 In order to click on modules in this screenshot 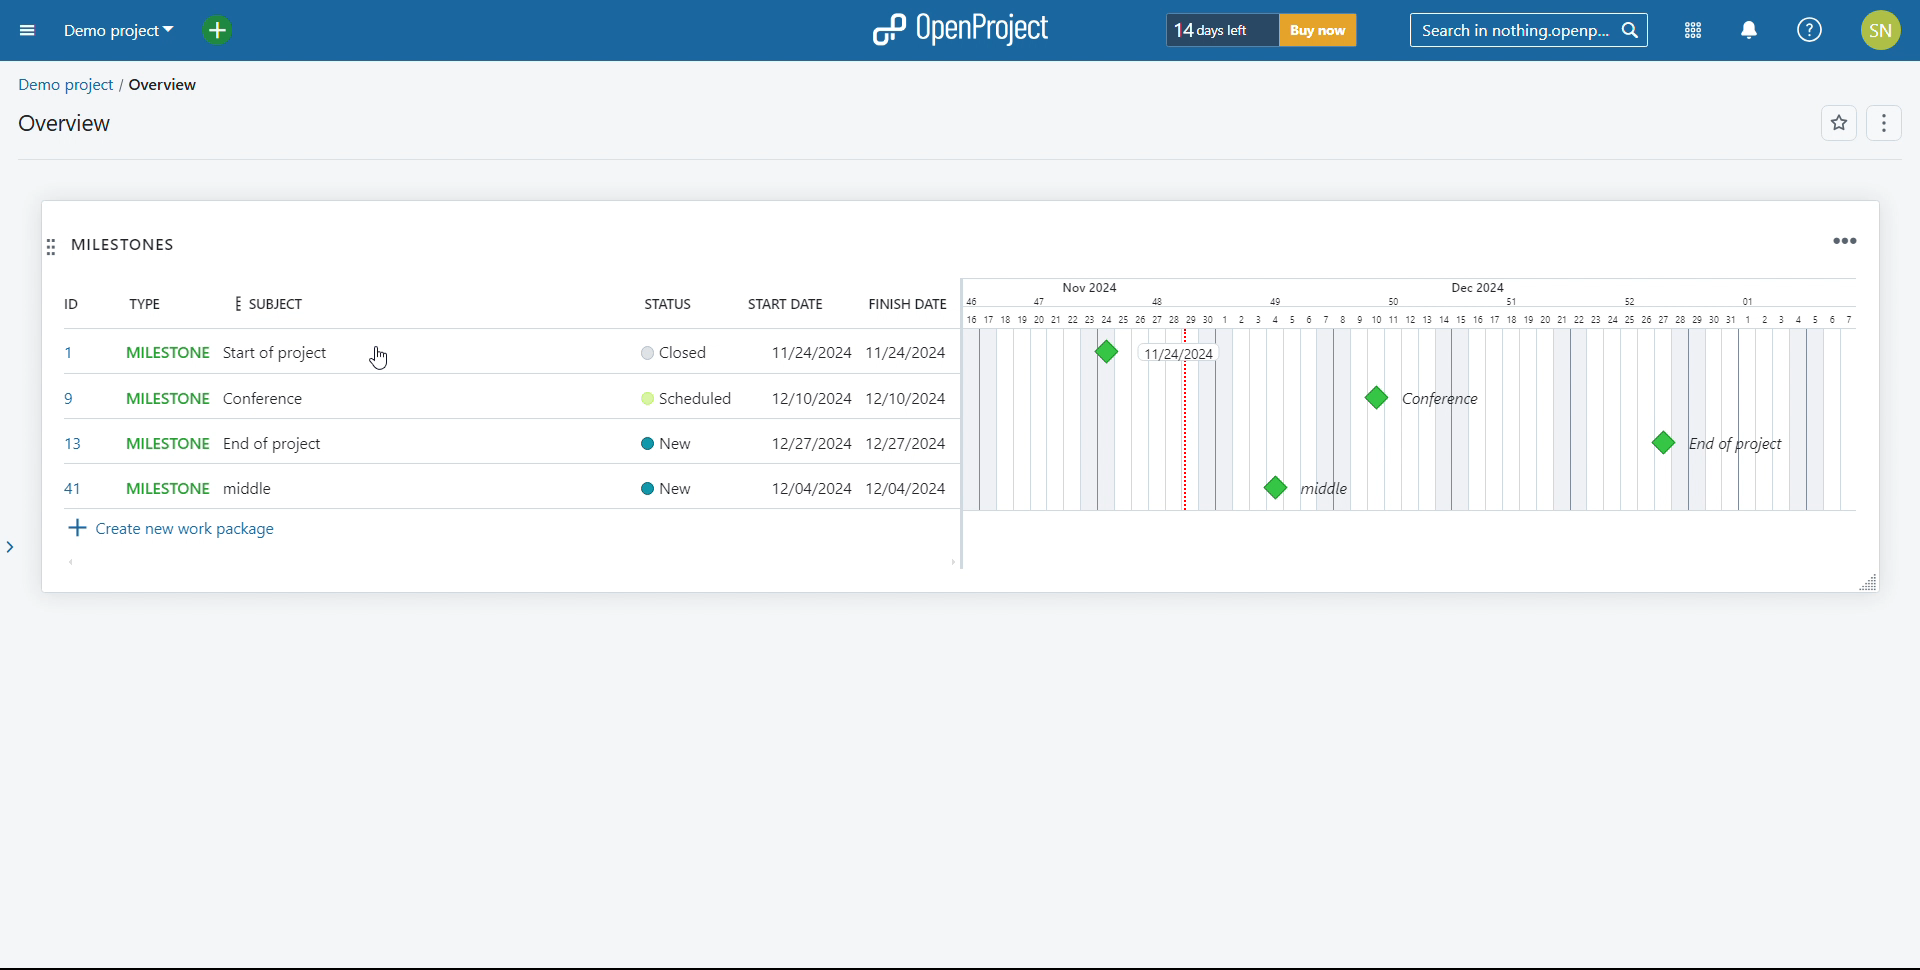, I will do `click(1690, 32)`.